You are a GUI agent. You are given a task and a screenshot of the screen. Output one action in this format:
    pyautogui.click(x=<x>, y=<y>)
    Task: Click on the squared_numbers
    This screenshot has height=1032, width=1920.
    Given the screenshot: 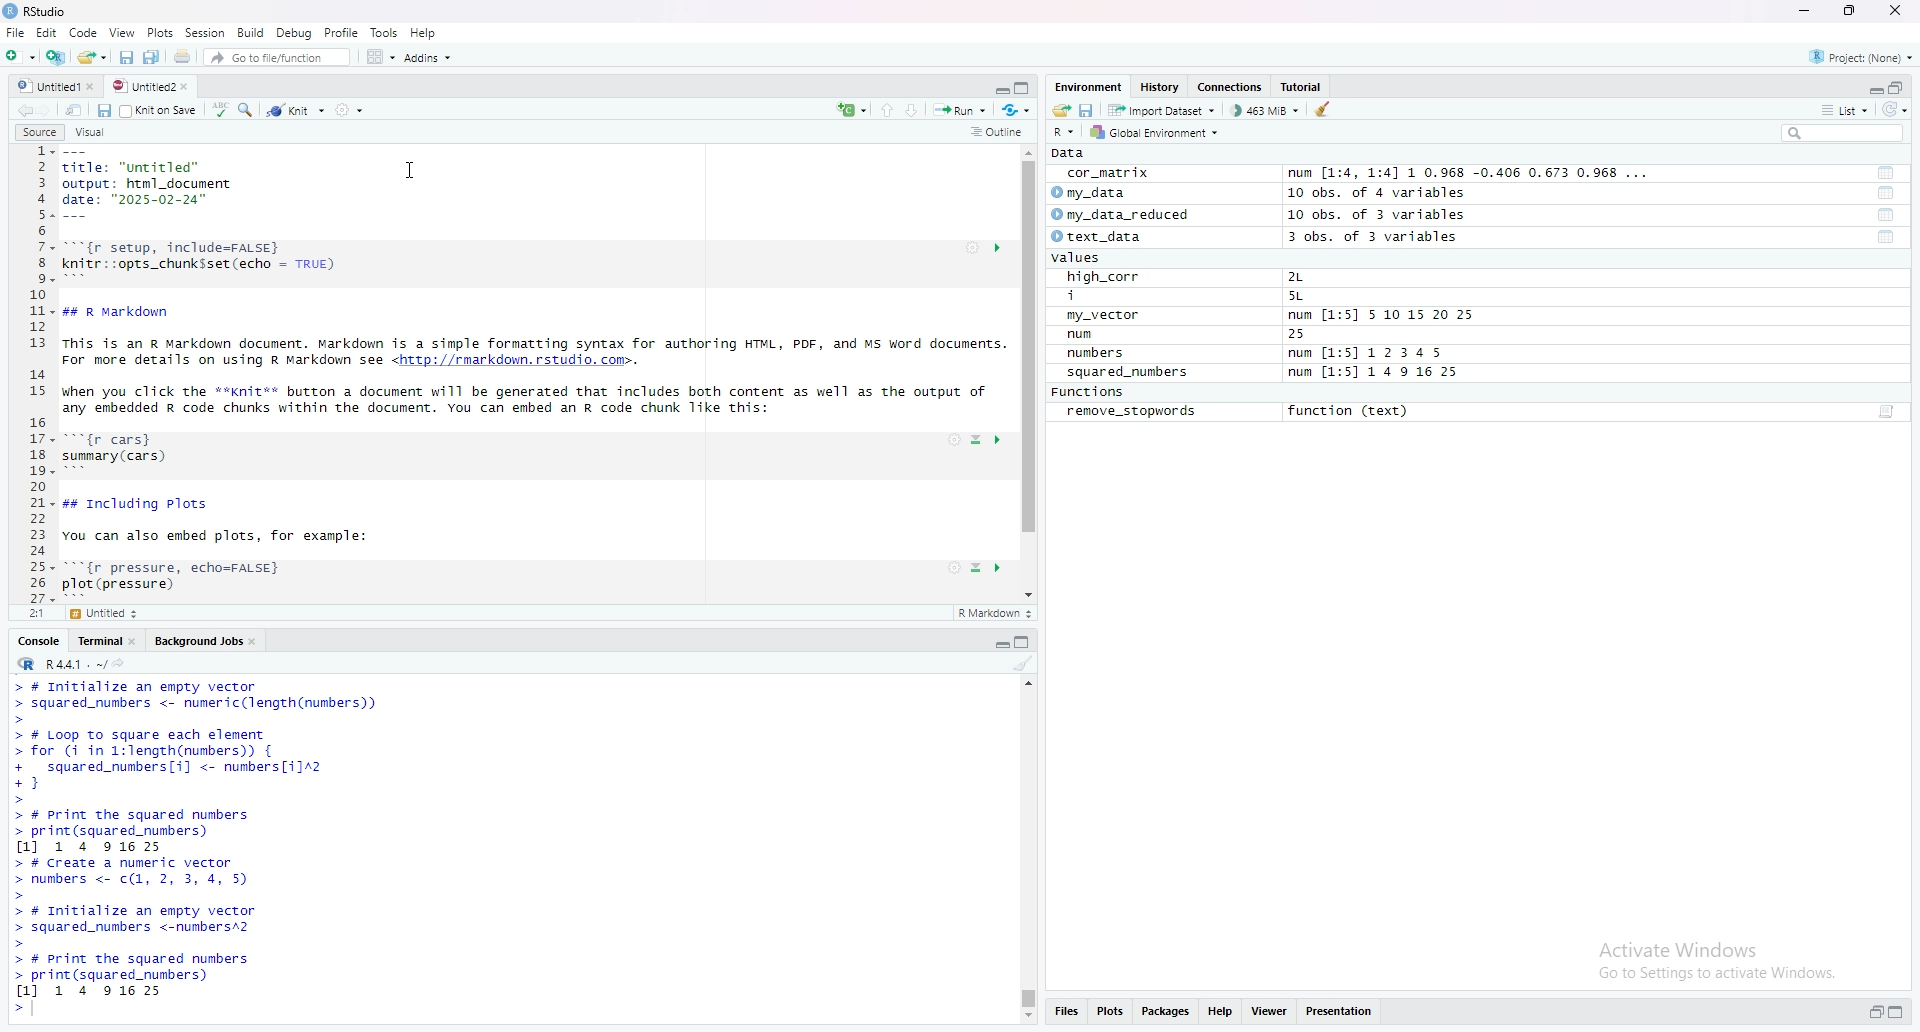 What is the action you would take?
    pyautogui.click(x=1129, y=371)
    